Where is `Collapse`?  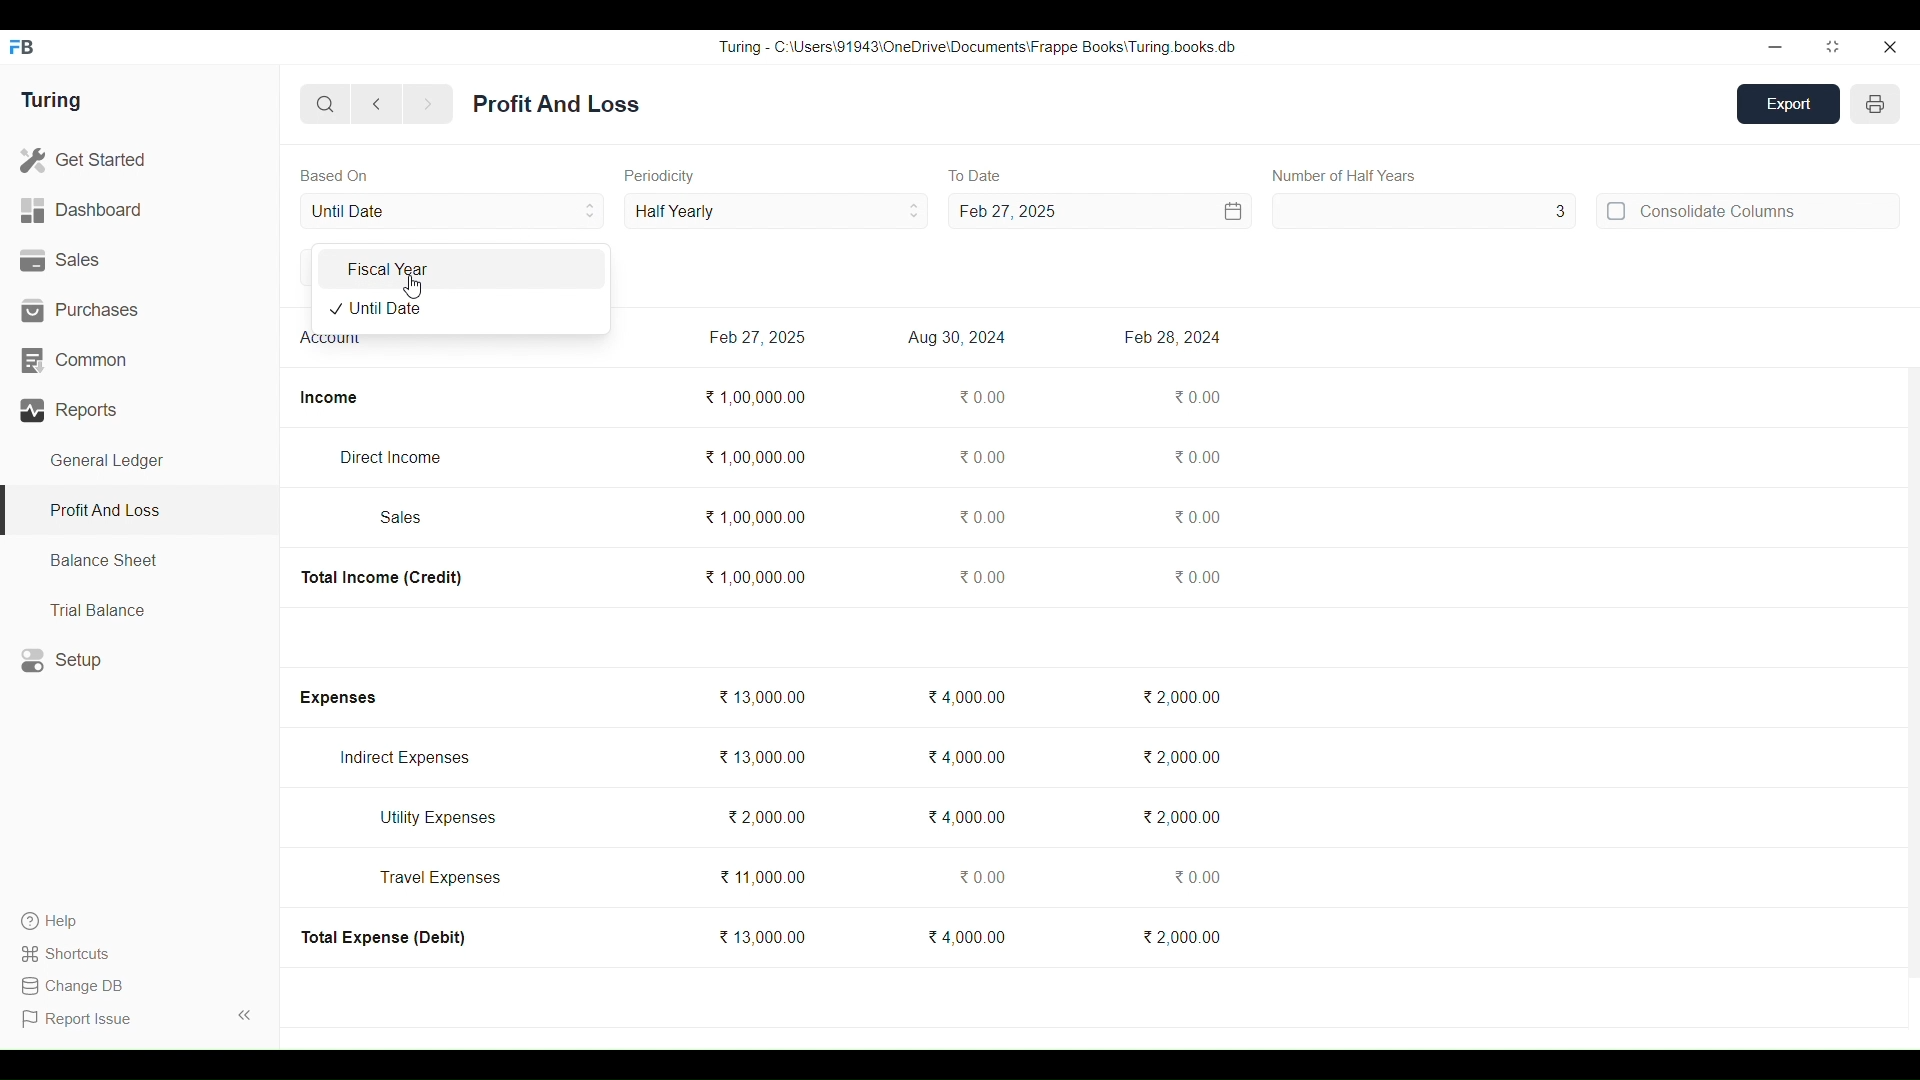 Collapse is located at coordinates (245, 1015).